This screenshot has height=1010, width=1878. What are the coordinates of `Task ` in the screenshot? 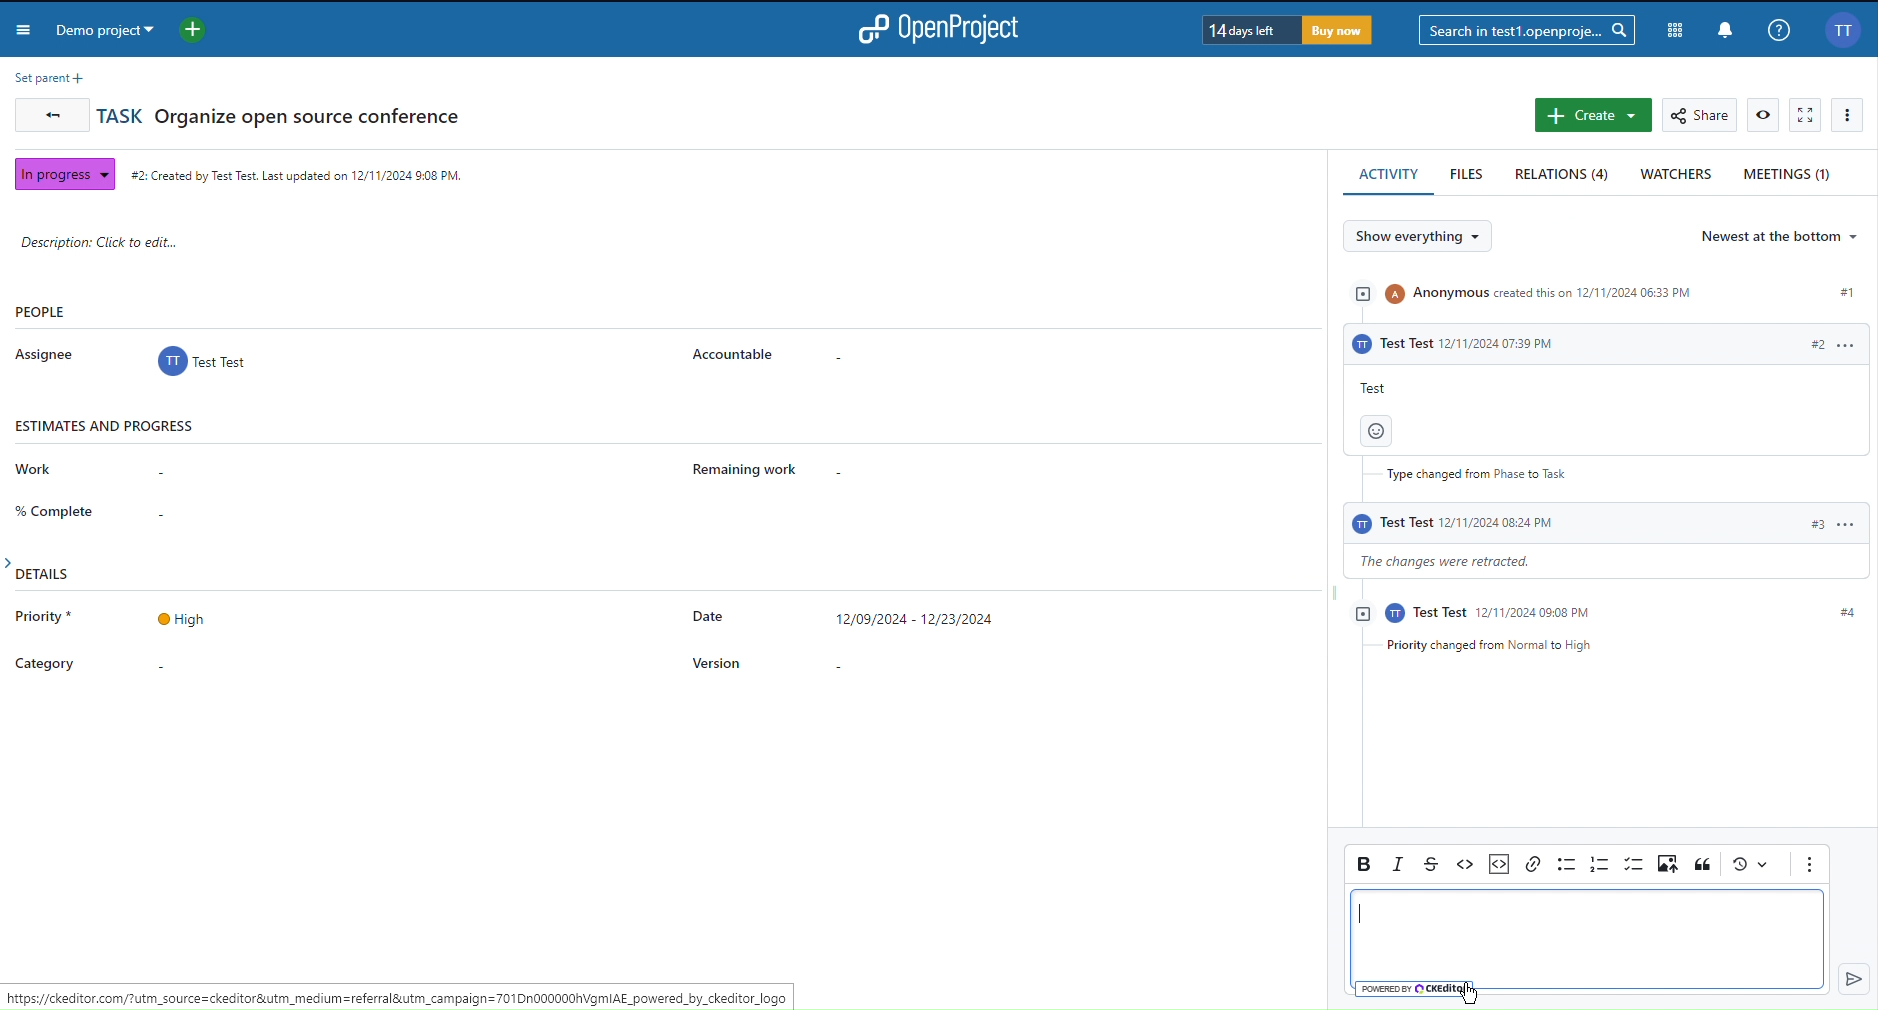 It's located at (282, 115).